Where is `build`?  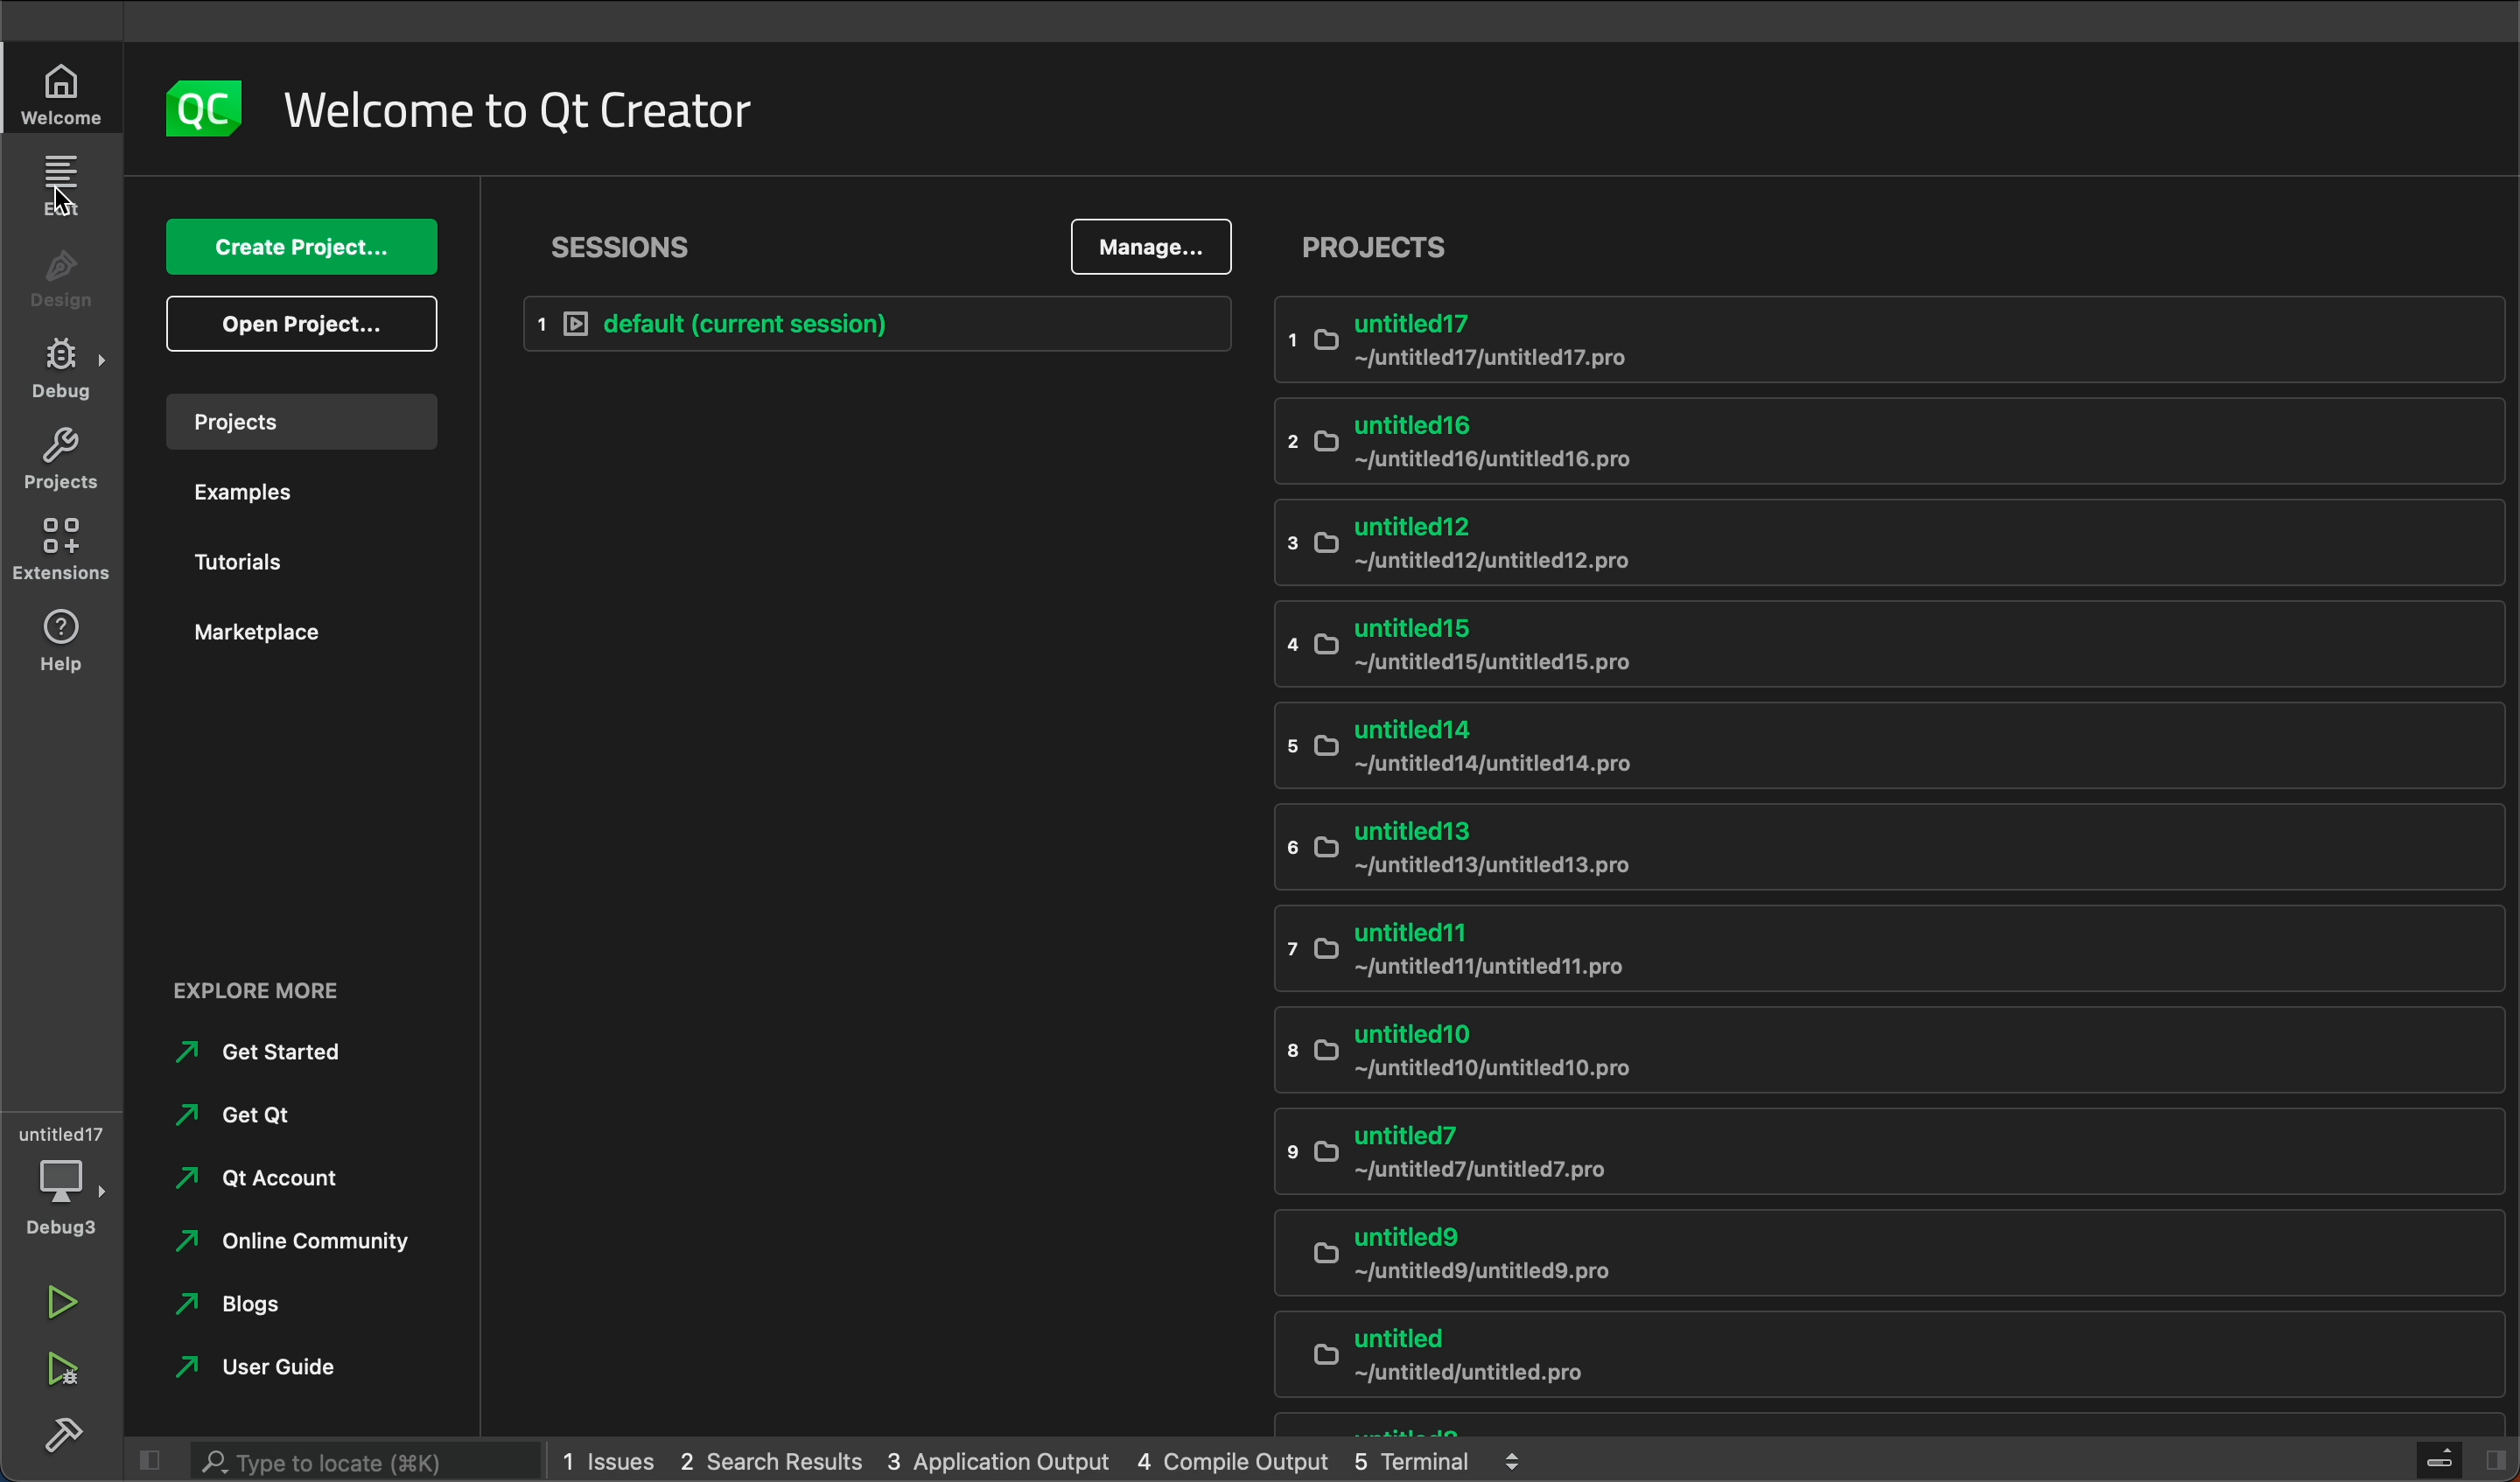
build is located at coordinates (67, 1440).